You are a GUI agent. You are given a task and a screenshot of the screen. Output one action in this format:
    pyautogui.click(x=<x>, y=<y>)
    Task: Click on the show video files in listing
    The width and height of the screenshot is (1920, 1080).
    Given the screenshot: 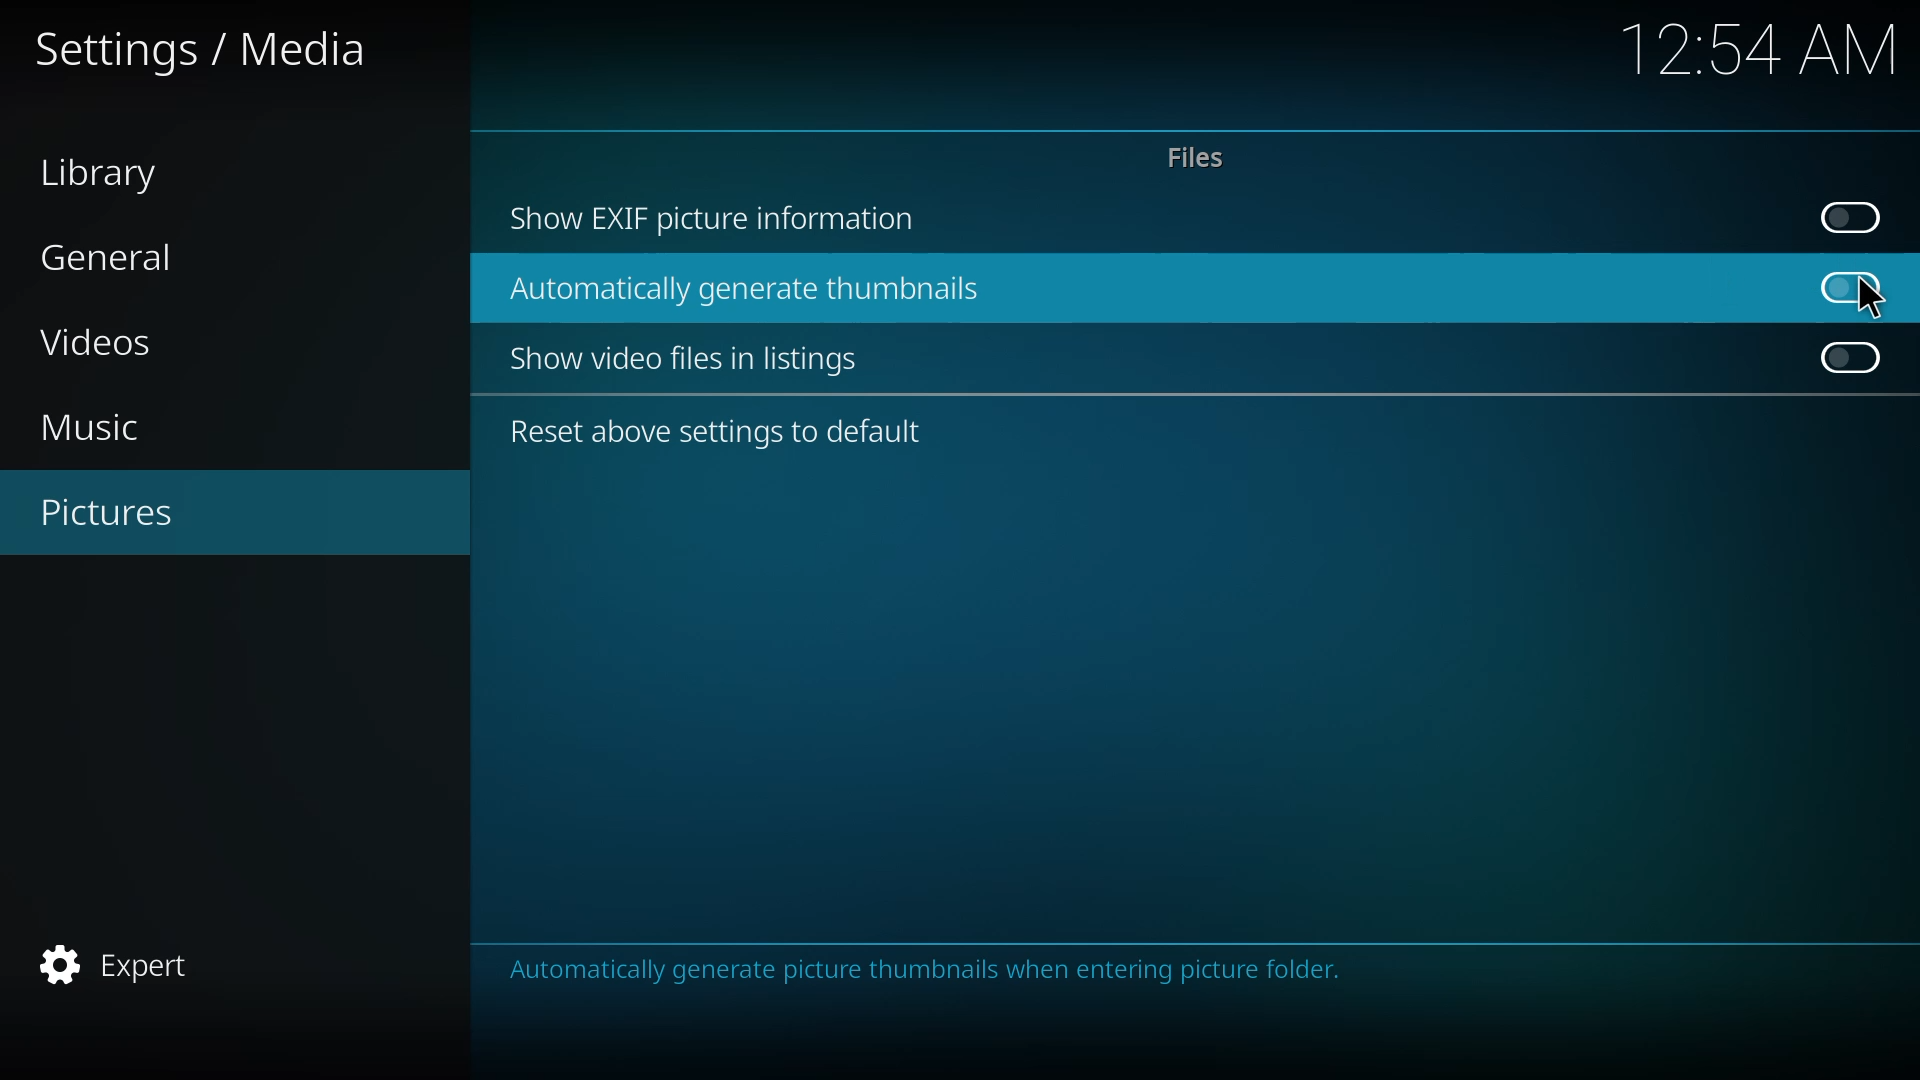 What is the action you would take?
    pyautogui.click(x=691, y=360)
    